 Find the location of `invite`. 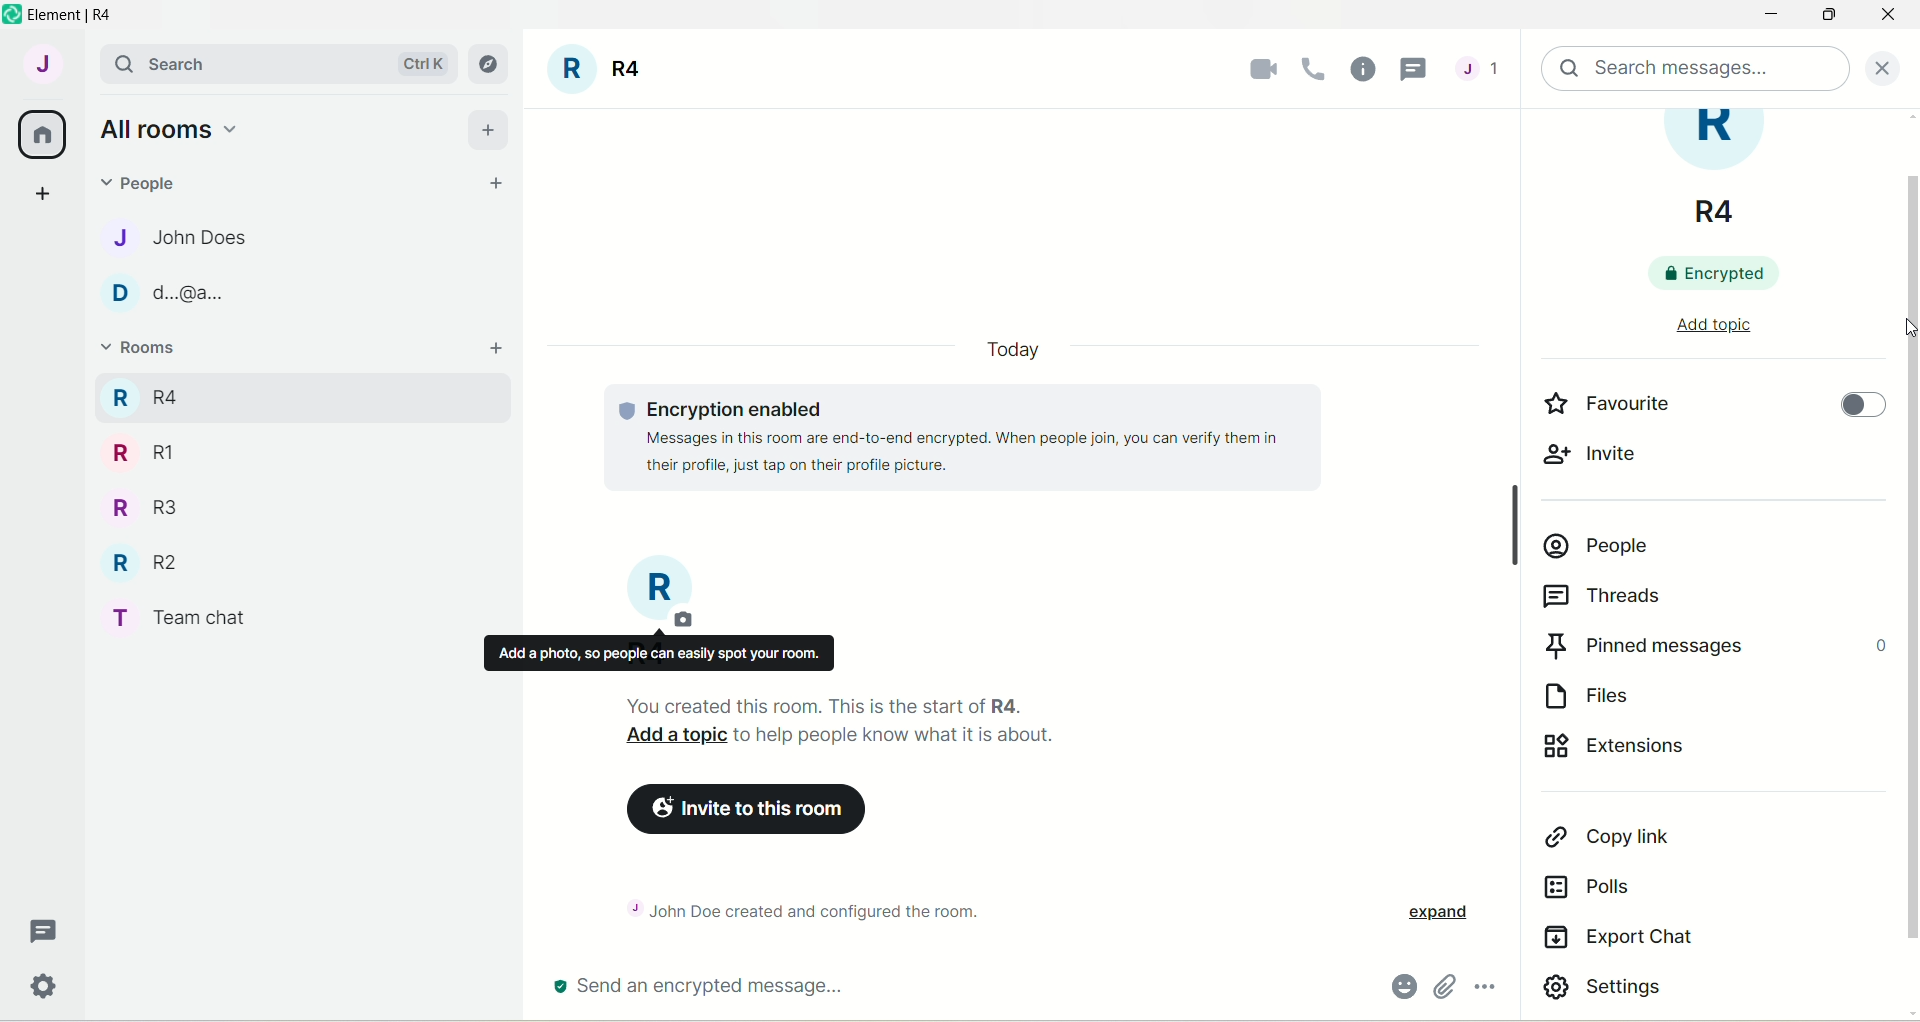

invite is located at coordinates (1593, 461).